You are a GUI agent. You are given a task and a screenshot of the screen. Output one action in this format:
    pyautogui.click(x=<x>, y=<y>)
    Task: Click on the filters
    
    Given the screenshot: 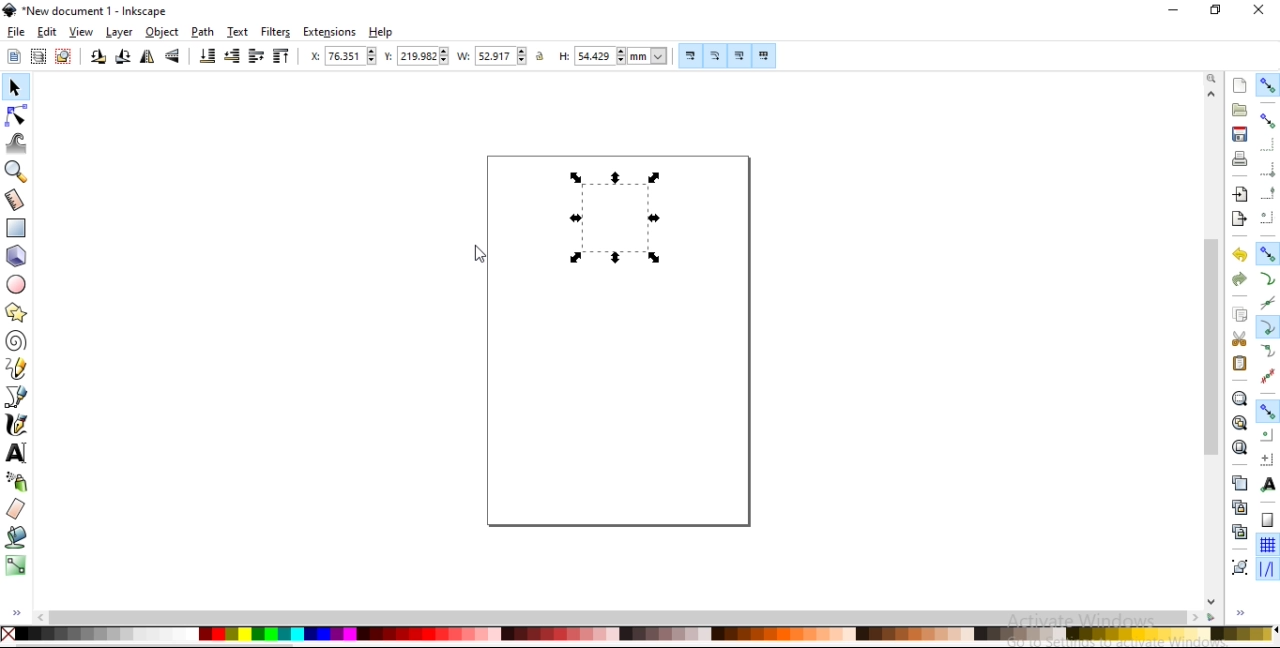 What is the action you would take?
    pyautogui.click(x=276, y=31)
    